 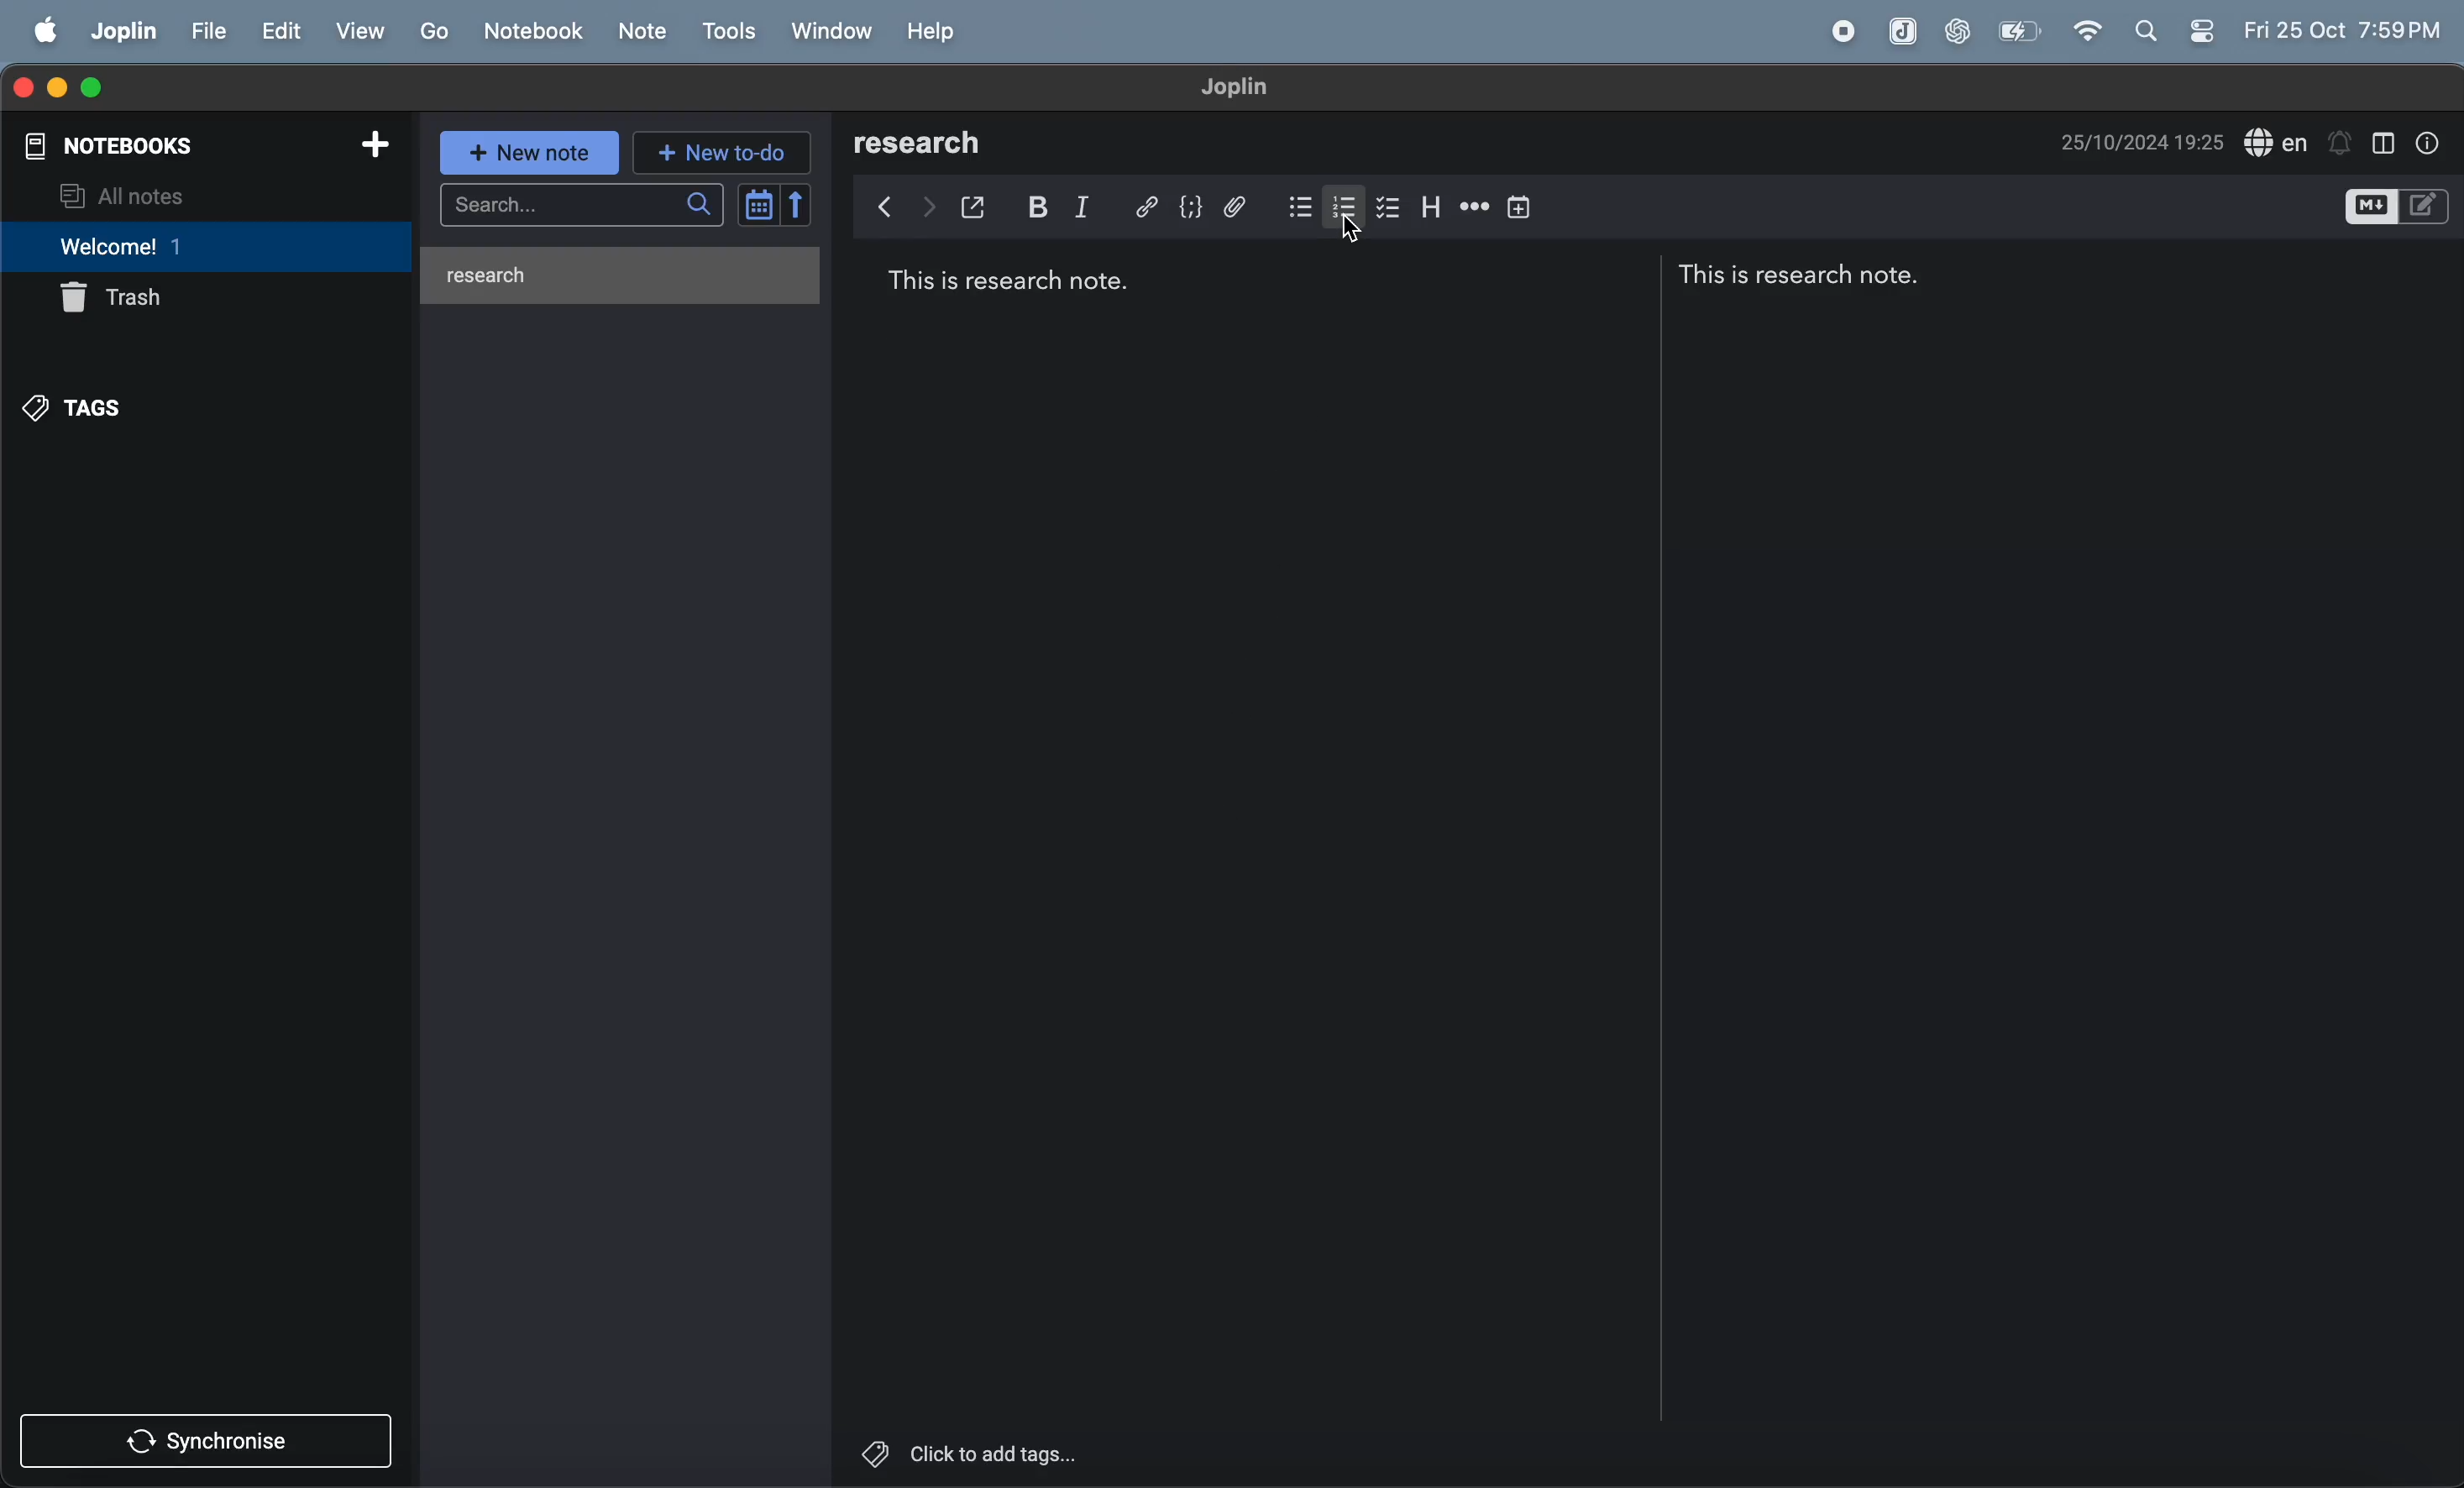 What do you see at coordinates (1898, 32) in the screenshot?
I see `joplin opened` at bounding box center [1898, 32].